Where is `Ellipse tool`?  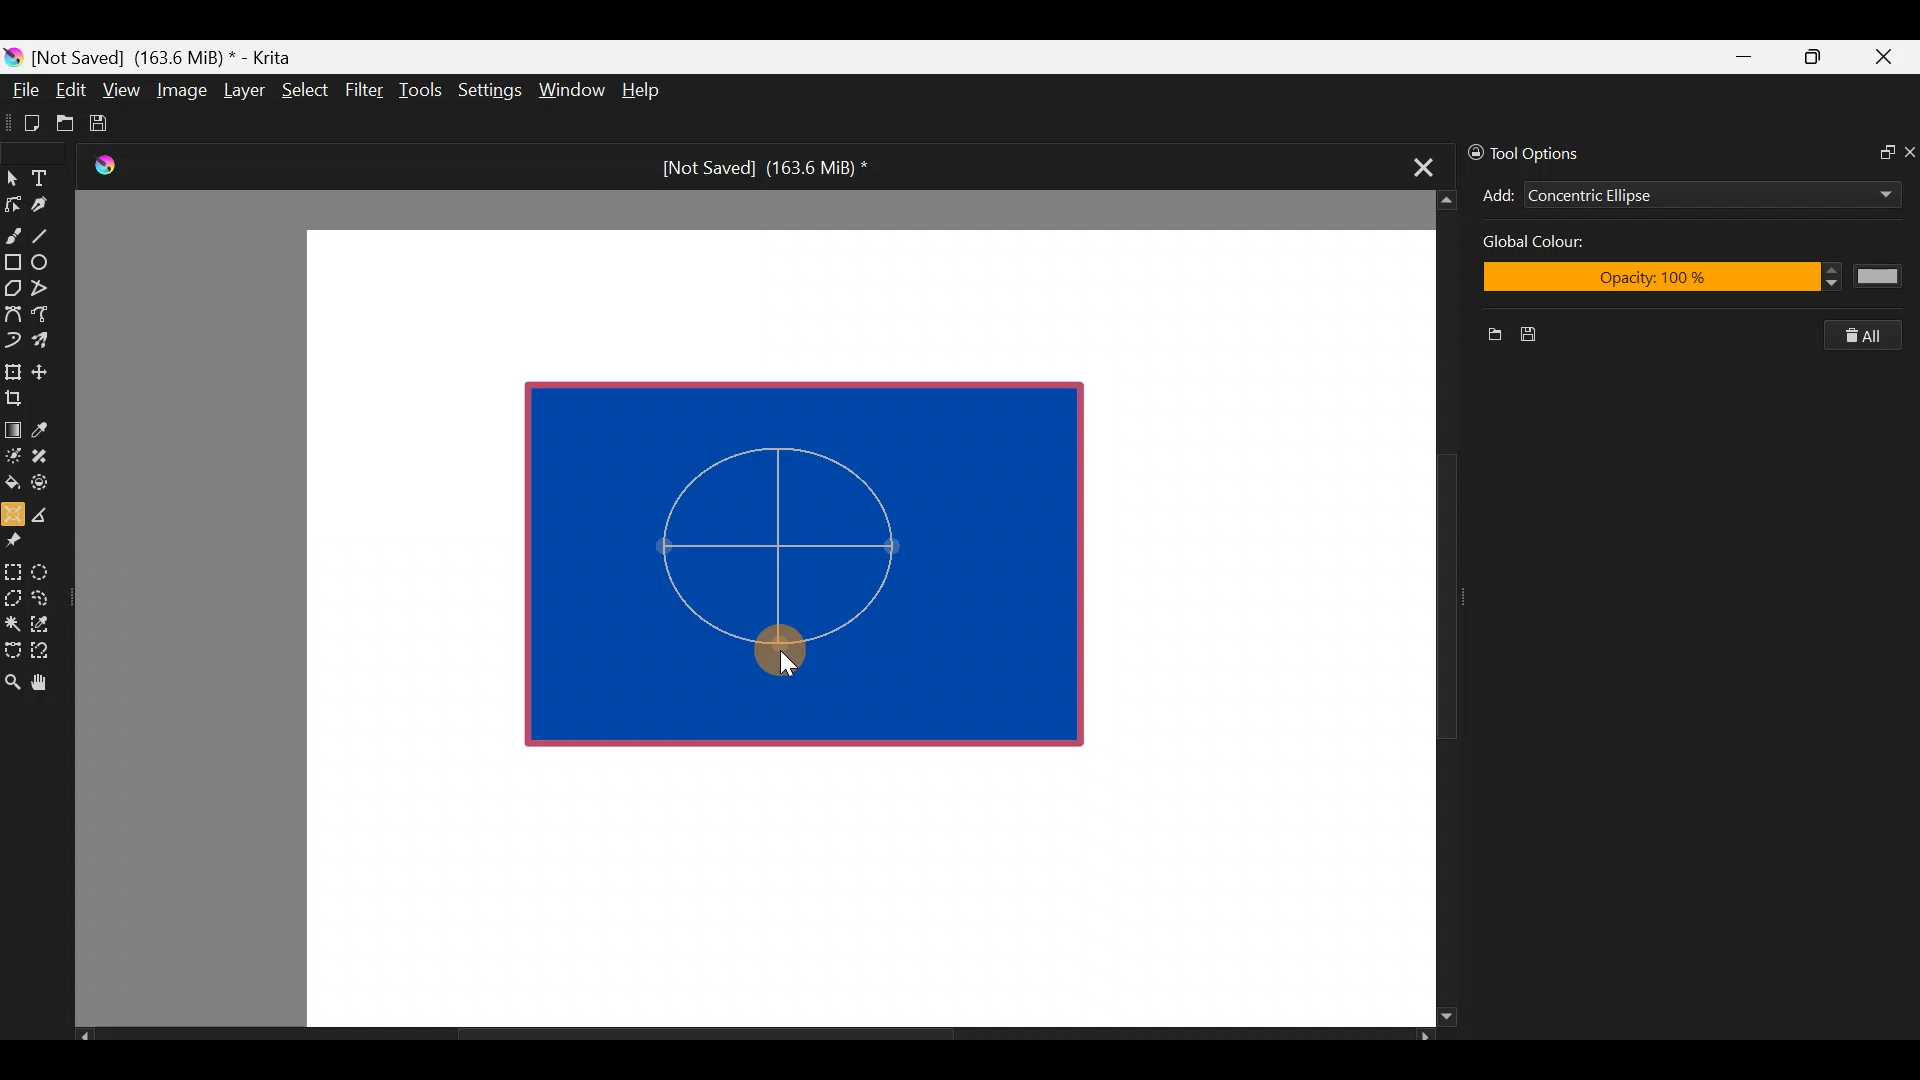 Ellipse tool is located at coordinates (49, 260).